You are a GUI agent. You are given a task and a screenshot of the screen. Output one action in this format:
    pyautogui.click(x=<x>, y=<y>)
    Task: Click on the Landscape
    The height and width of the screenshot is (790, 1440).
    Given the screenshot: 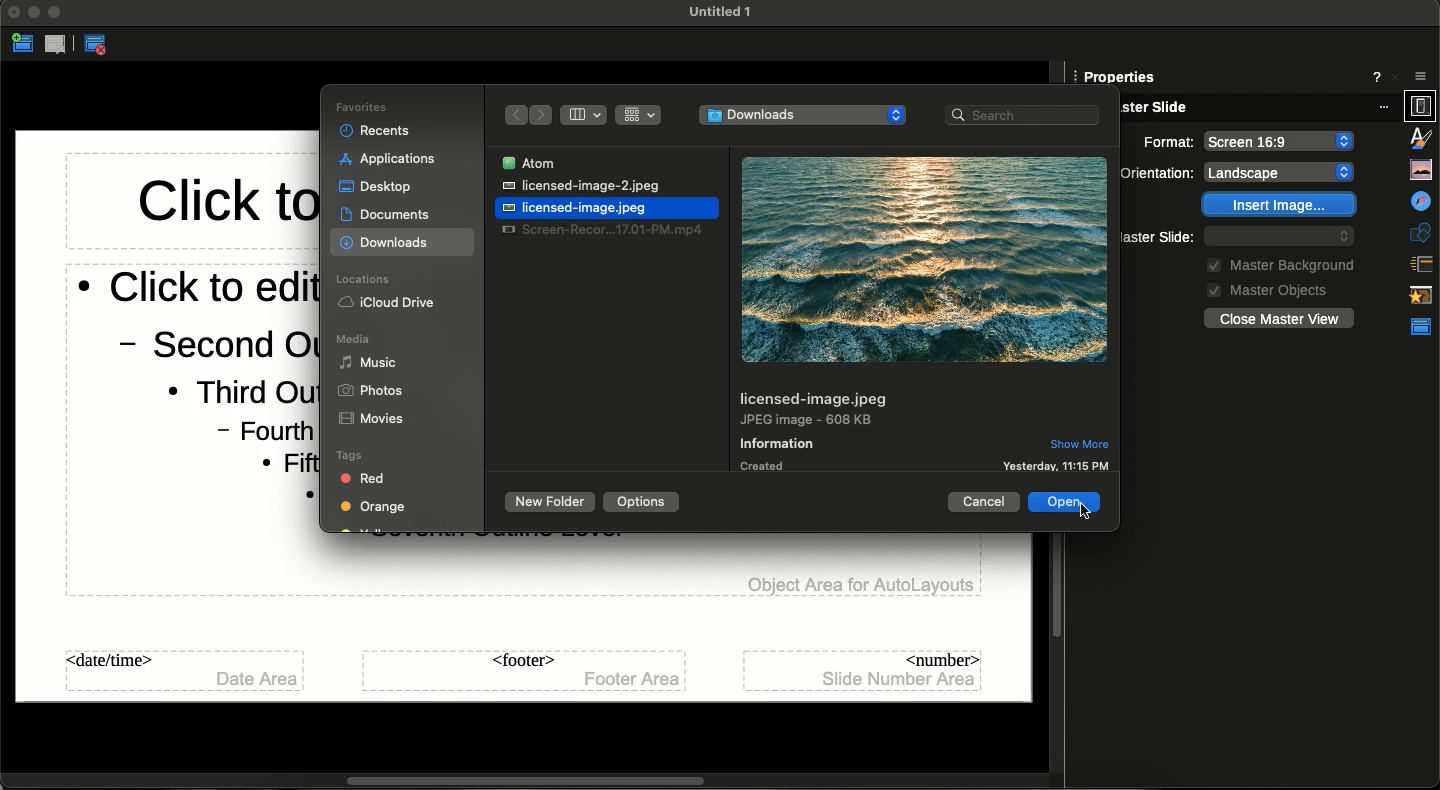 What is the action you would take?
    pyautogui.click(x=1282, y=137)
    